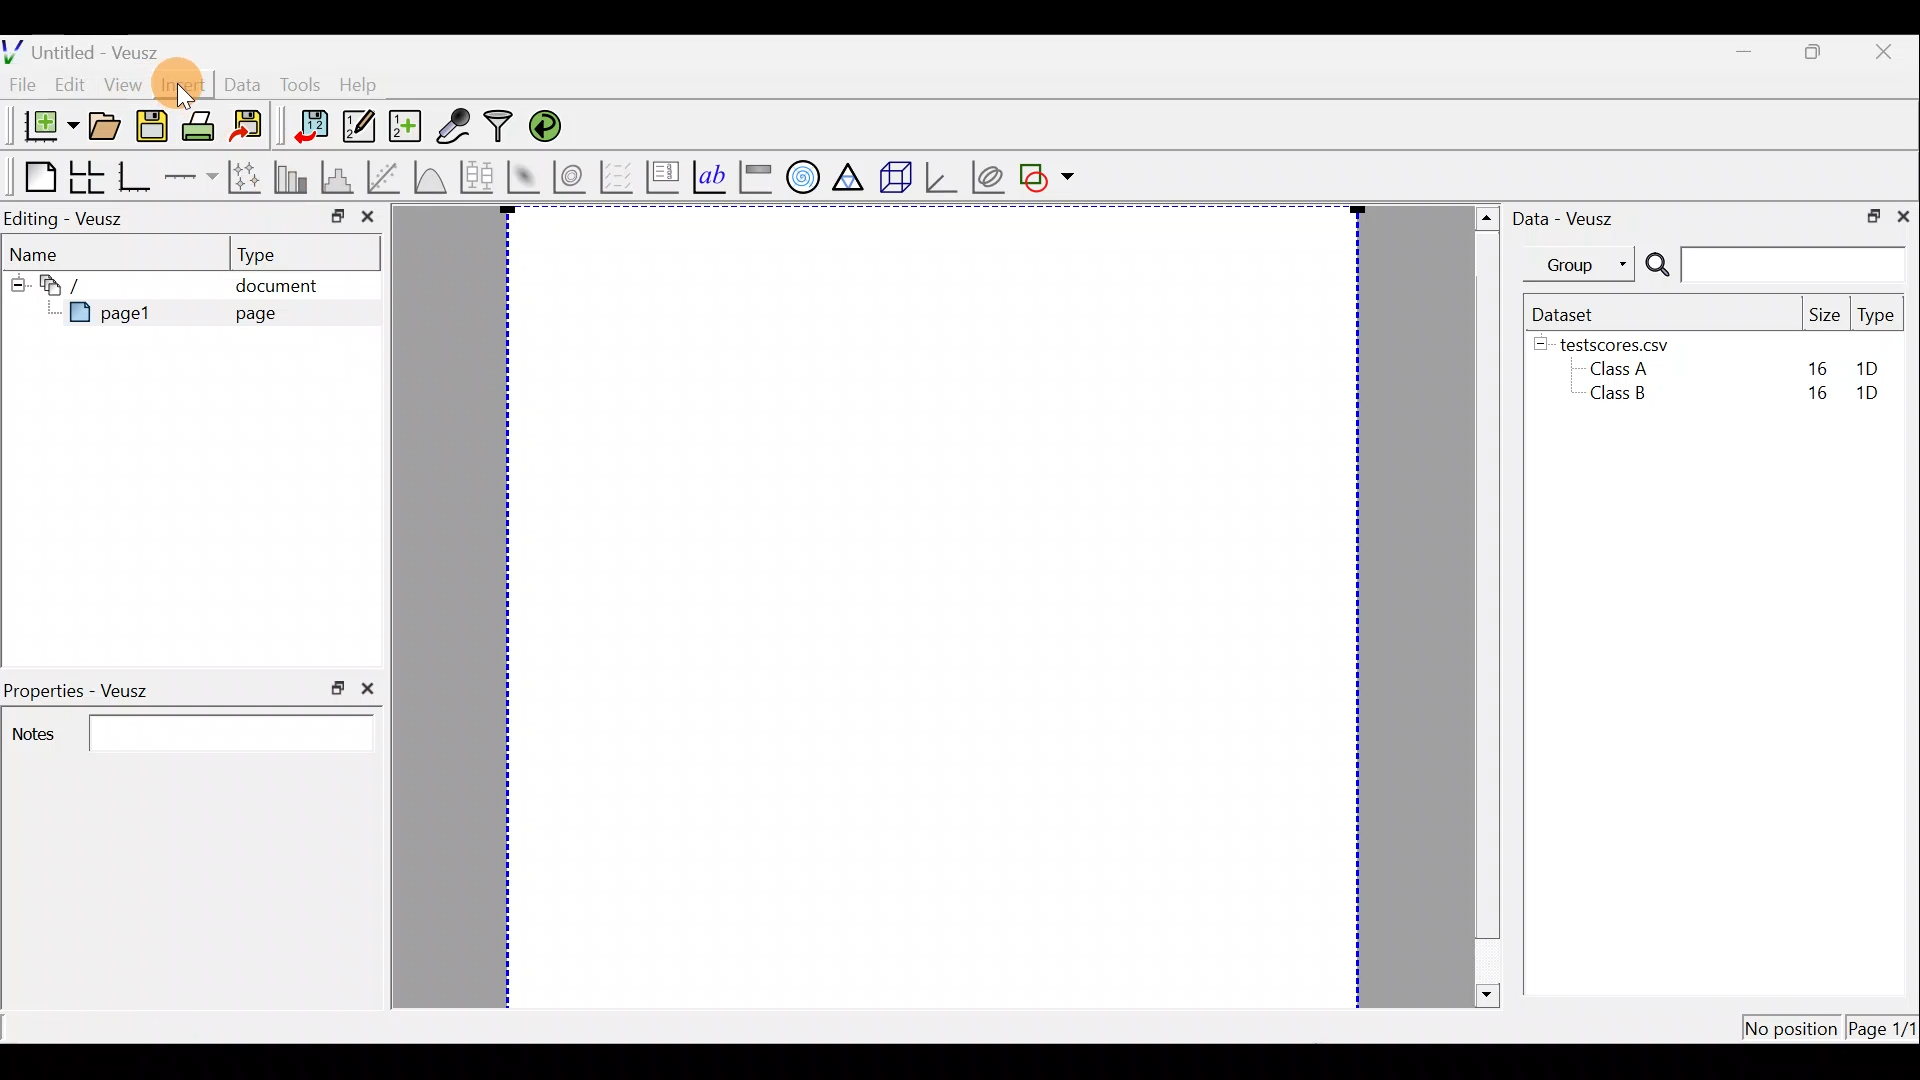  I want to click on Export to graphics format, so click(250, 126).